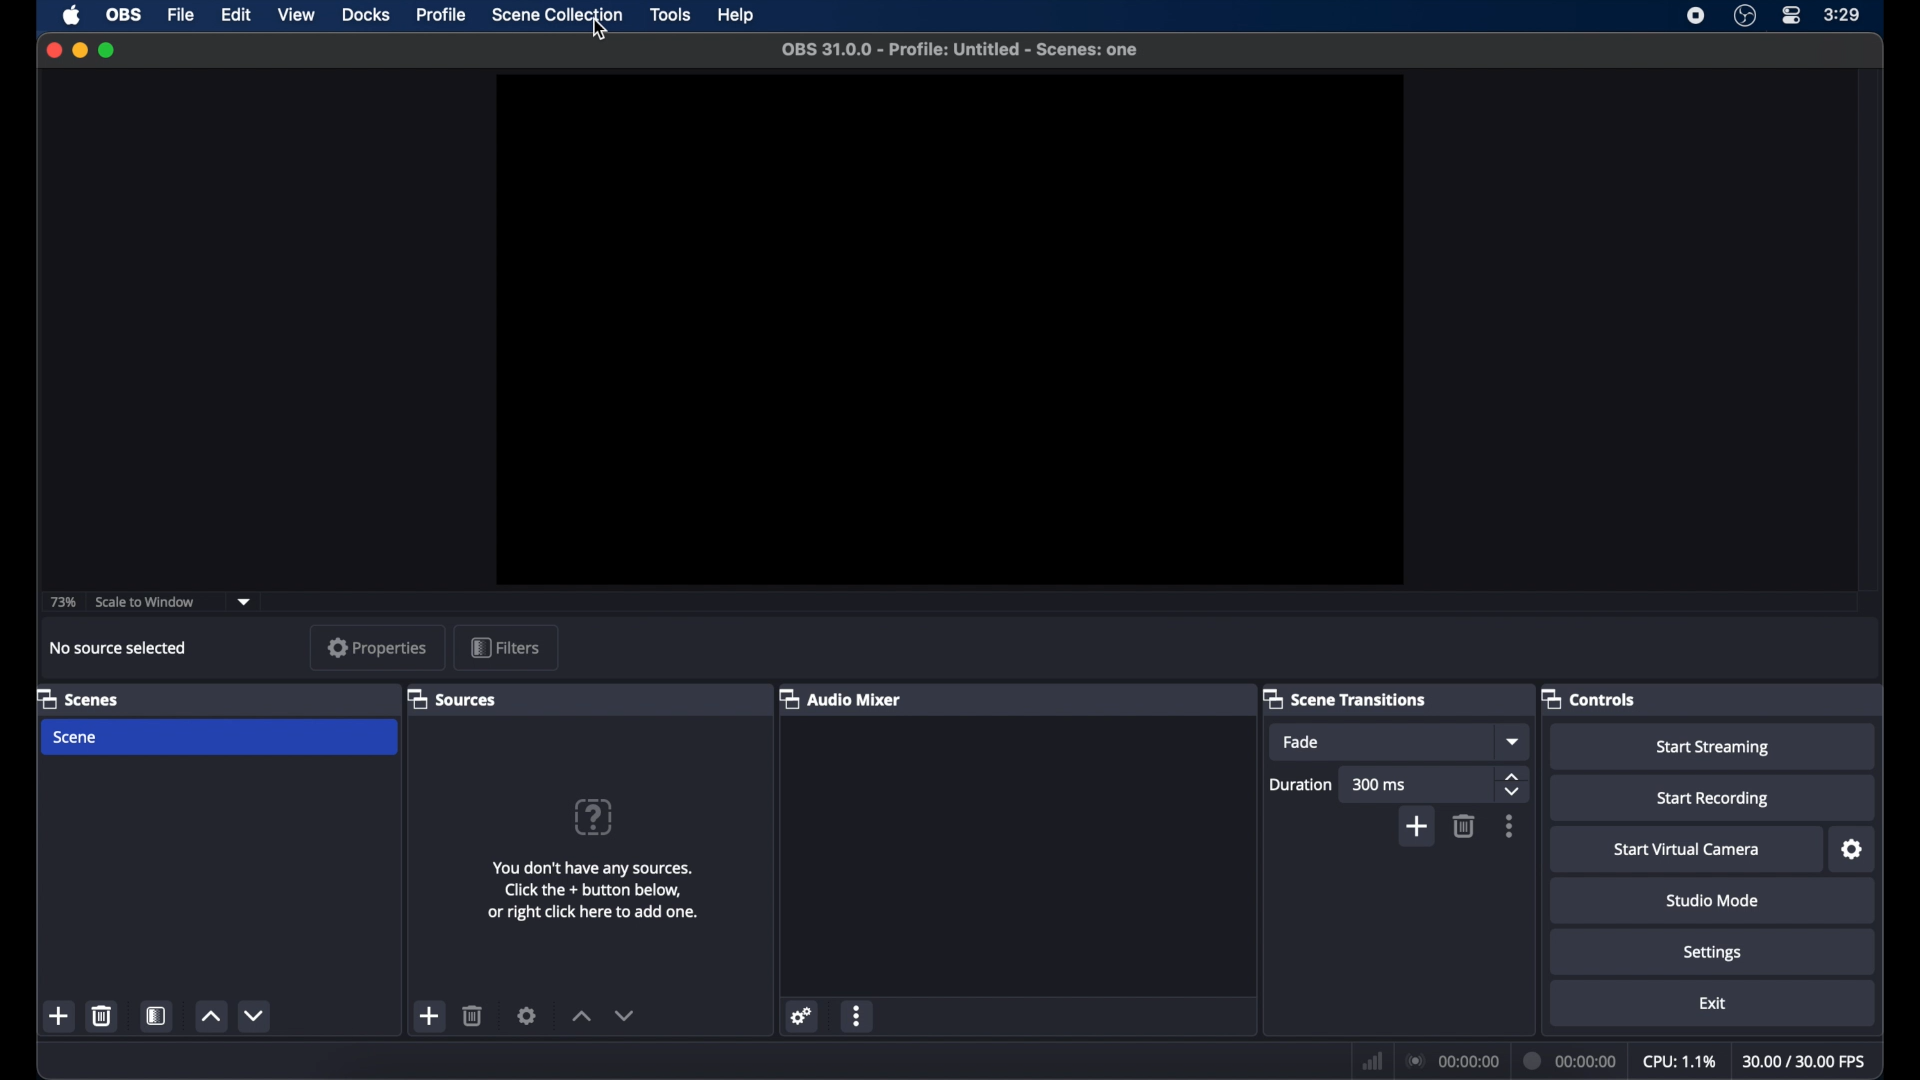  What do you see at coordinates (673, 15) in the screenshot?
I see `tools` at bounding box center [673, 15].